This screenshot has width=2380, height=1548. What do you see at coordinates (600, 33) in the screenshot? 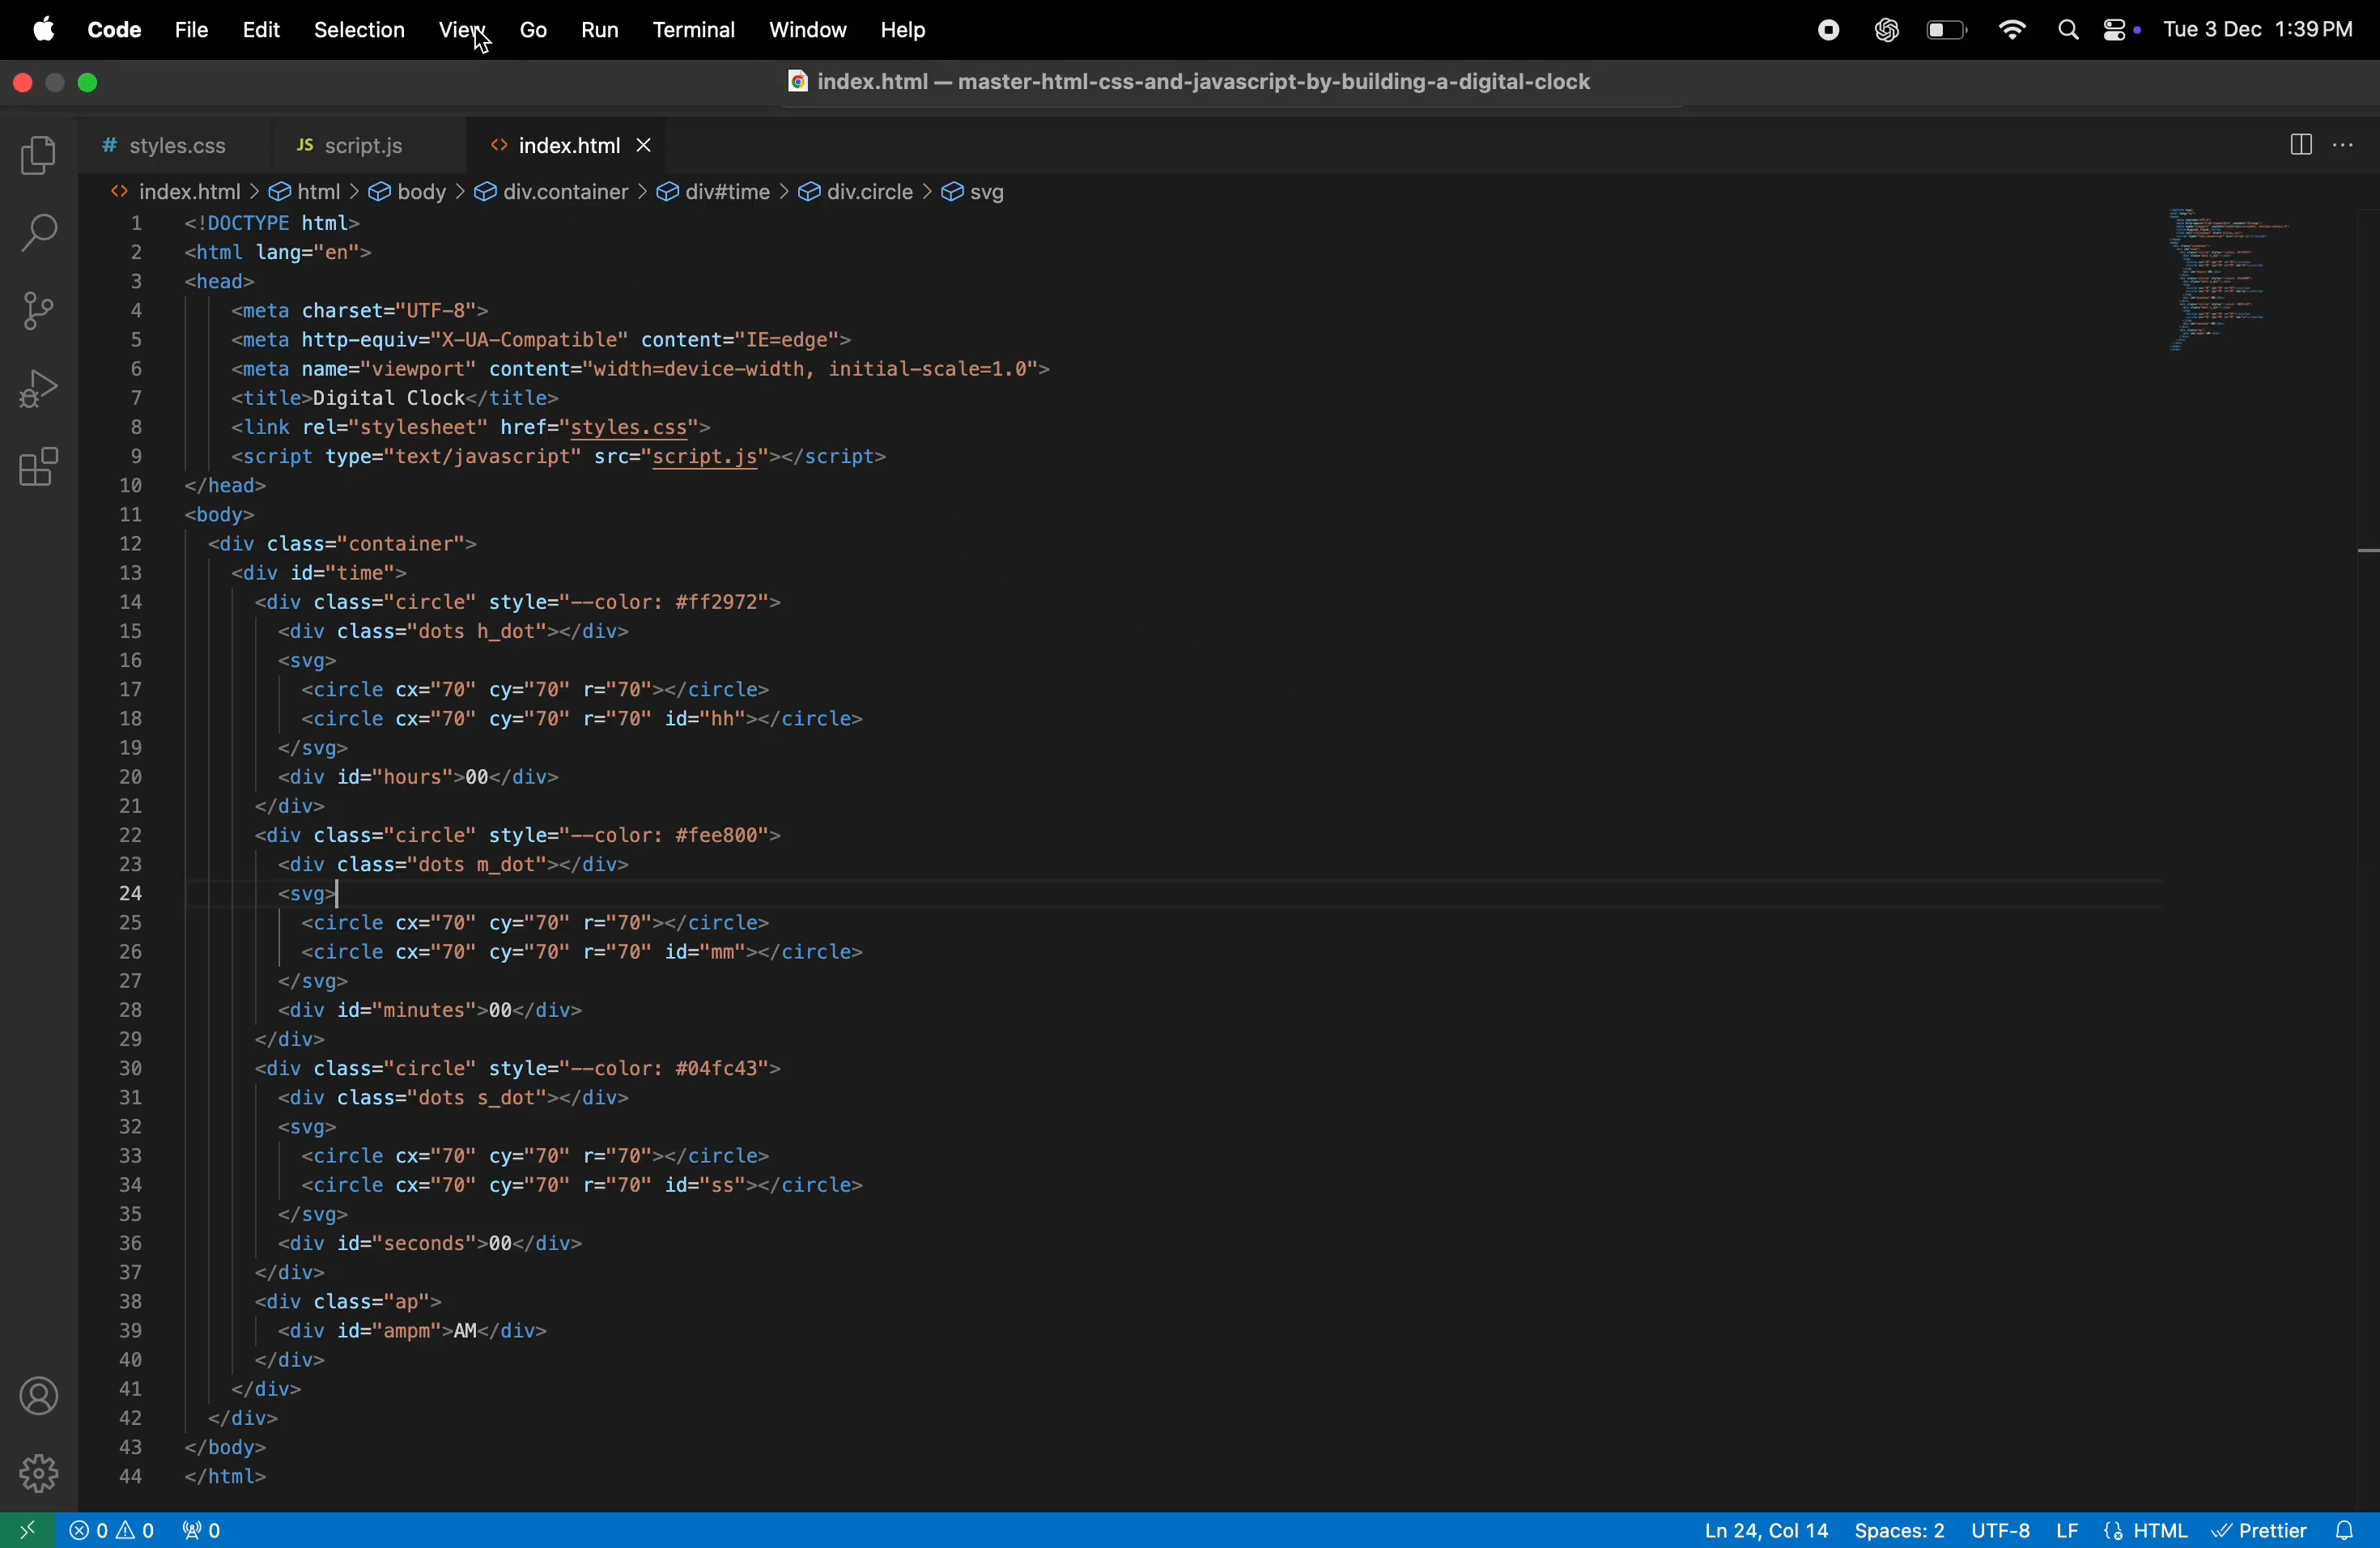
I see `run` at bounding box center [600, 33].